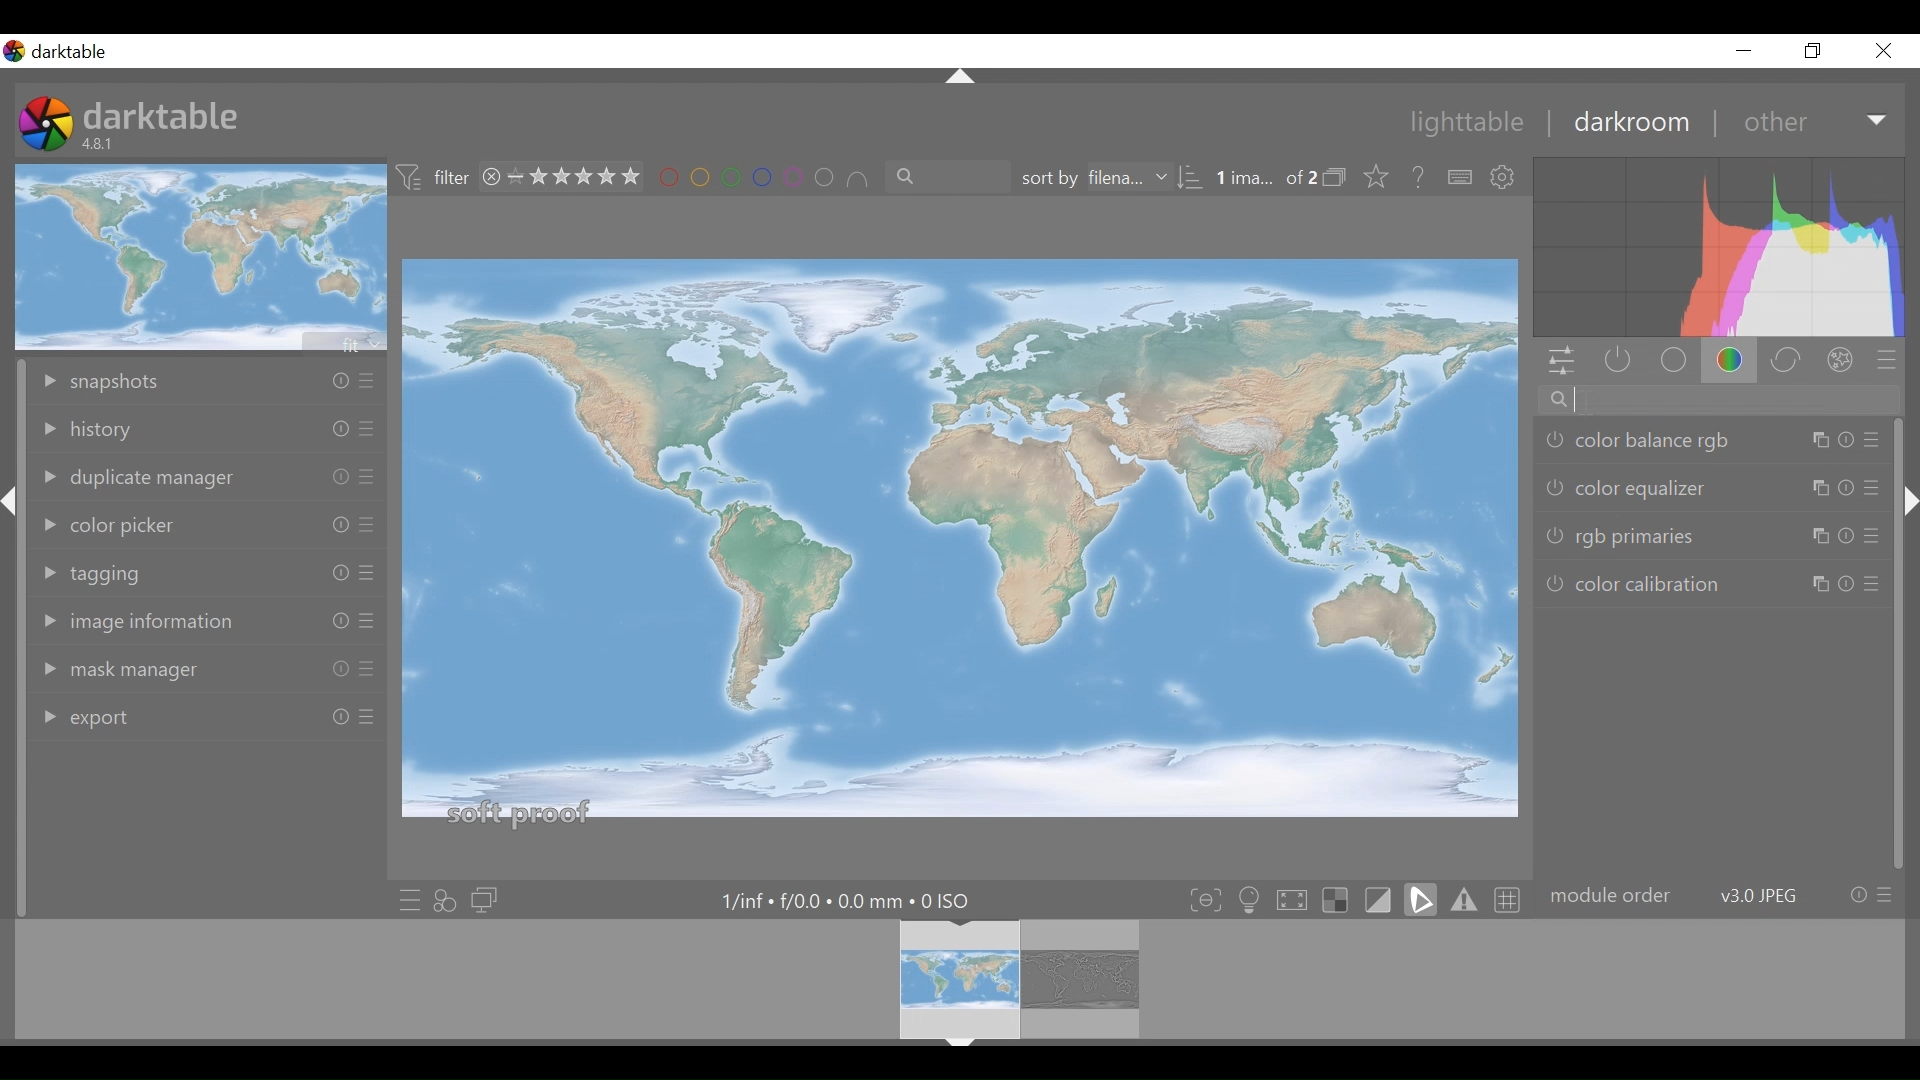 The height and width of the screenshot is (1080, 1920). I want to click on other, so click(1774, 123).